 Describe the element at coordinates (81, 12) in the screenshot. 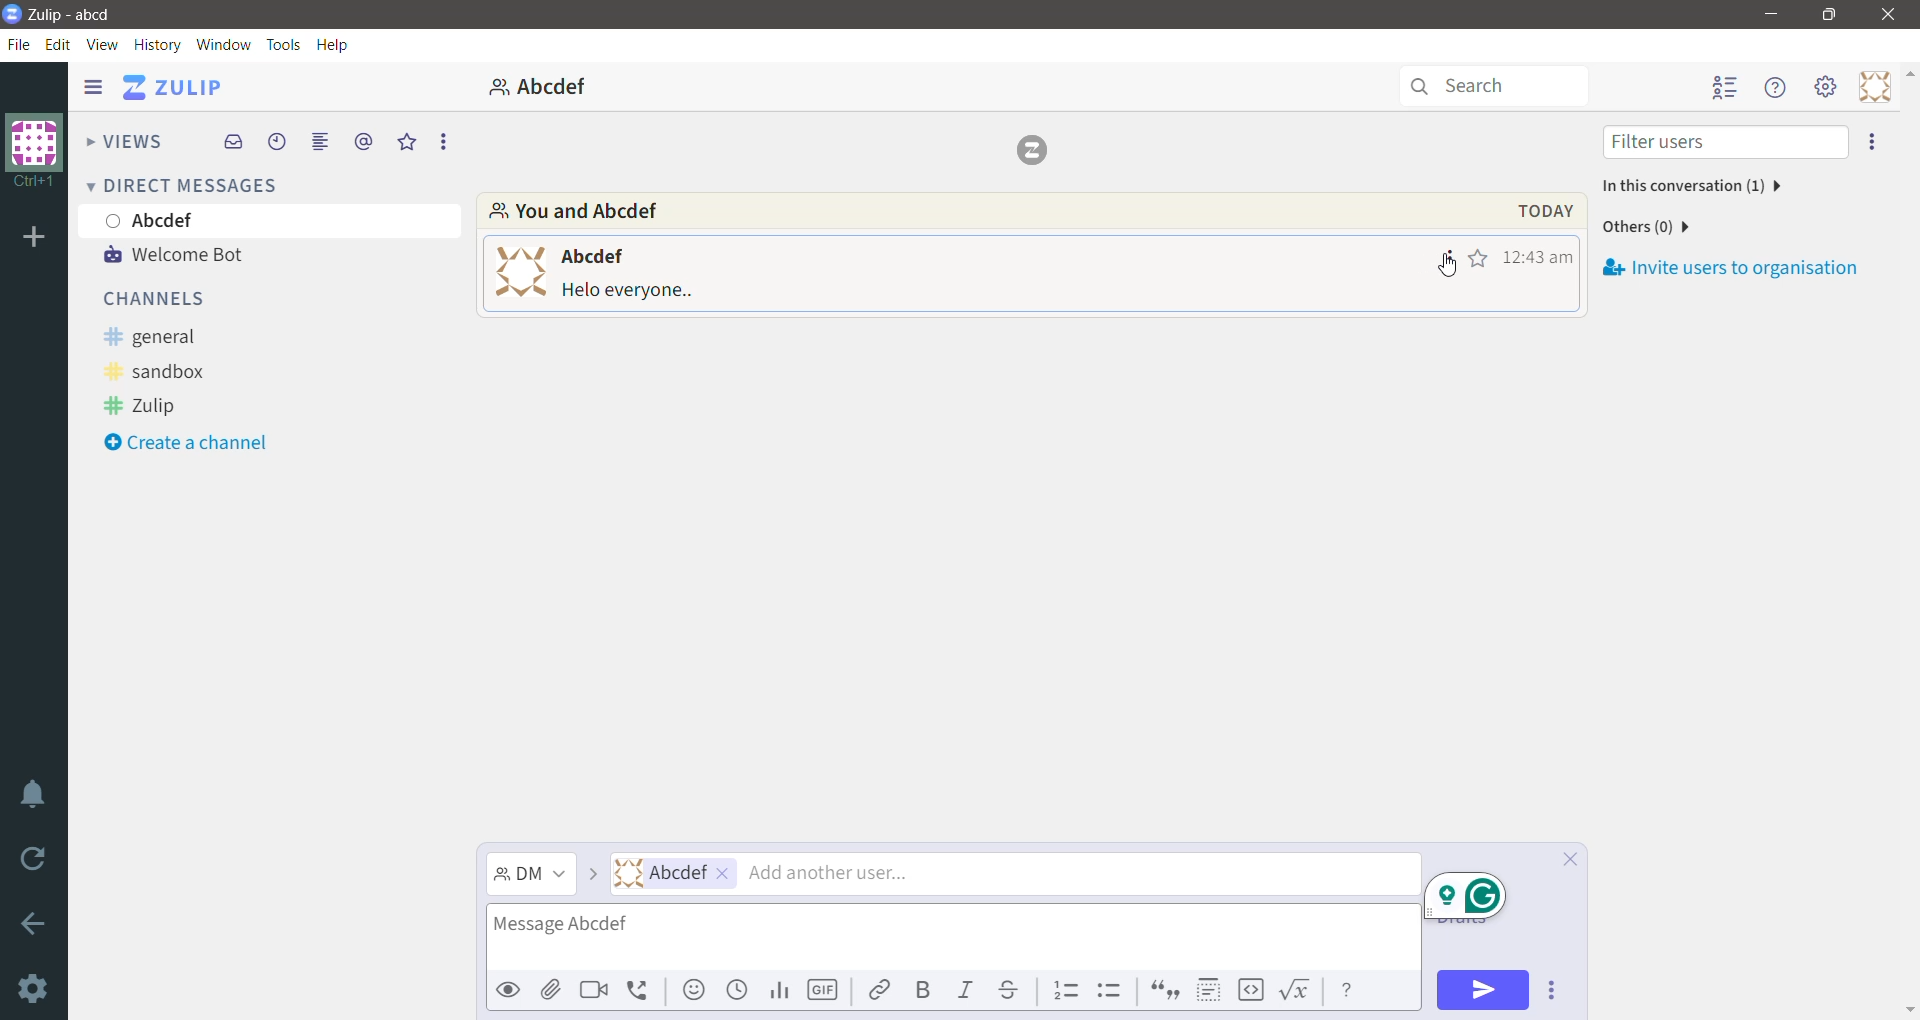

I see `Application Name - Organization Name` at that location.